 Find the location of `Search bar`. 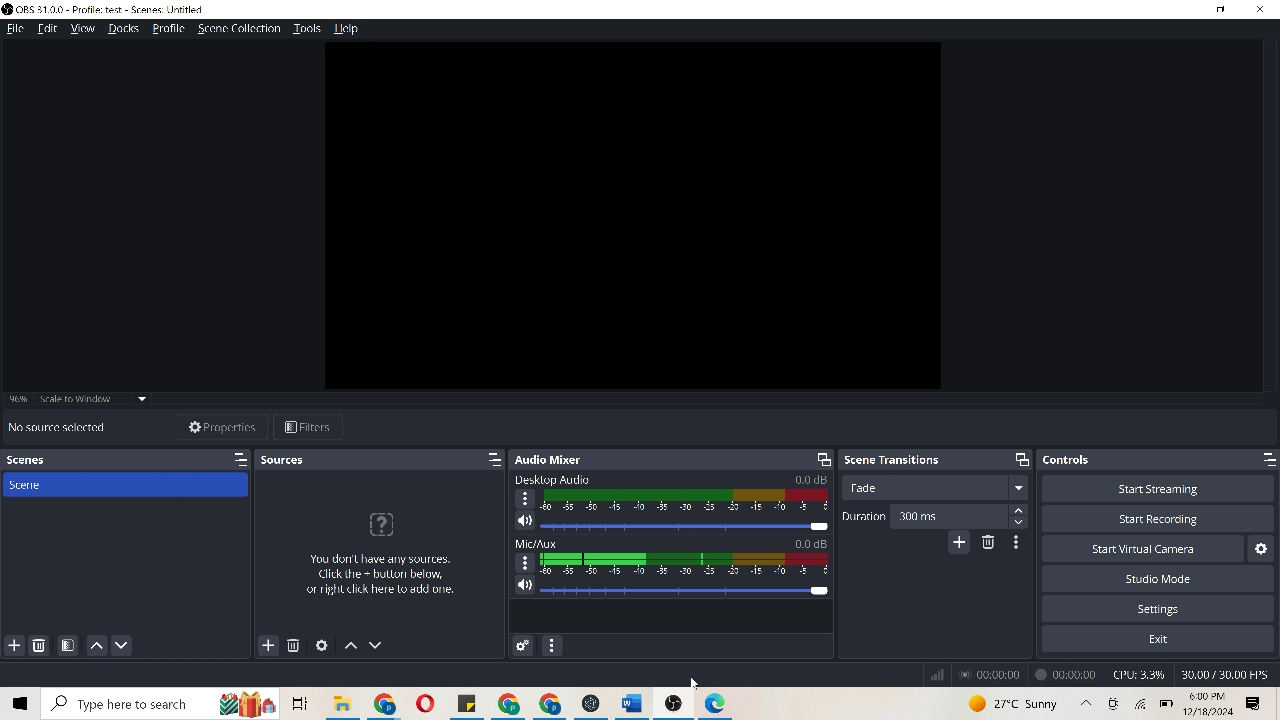

Search bar is located at coordinates (124, 703).